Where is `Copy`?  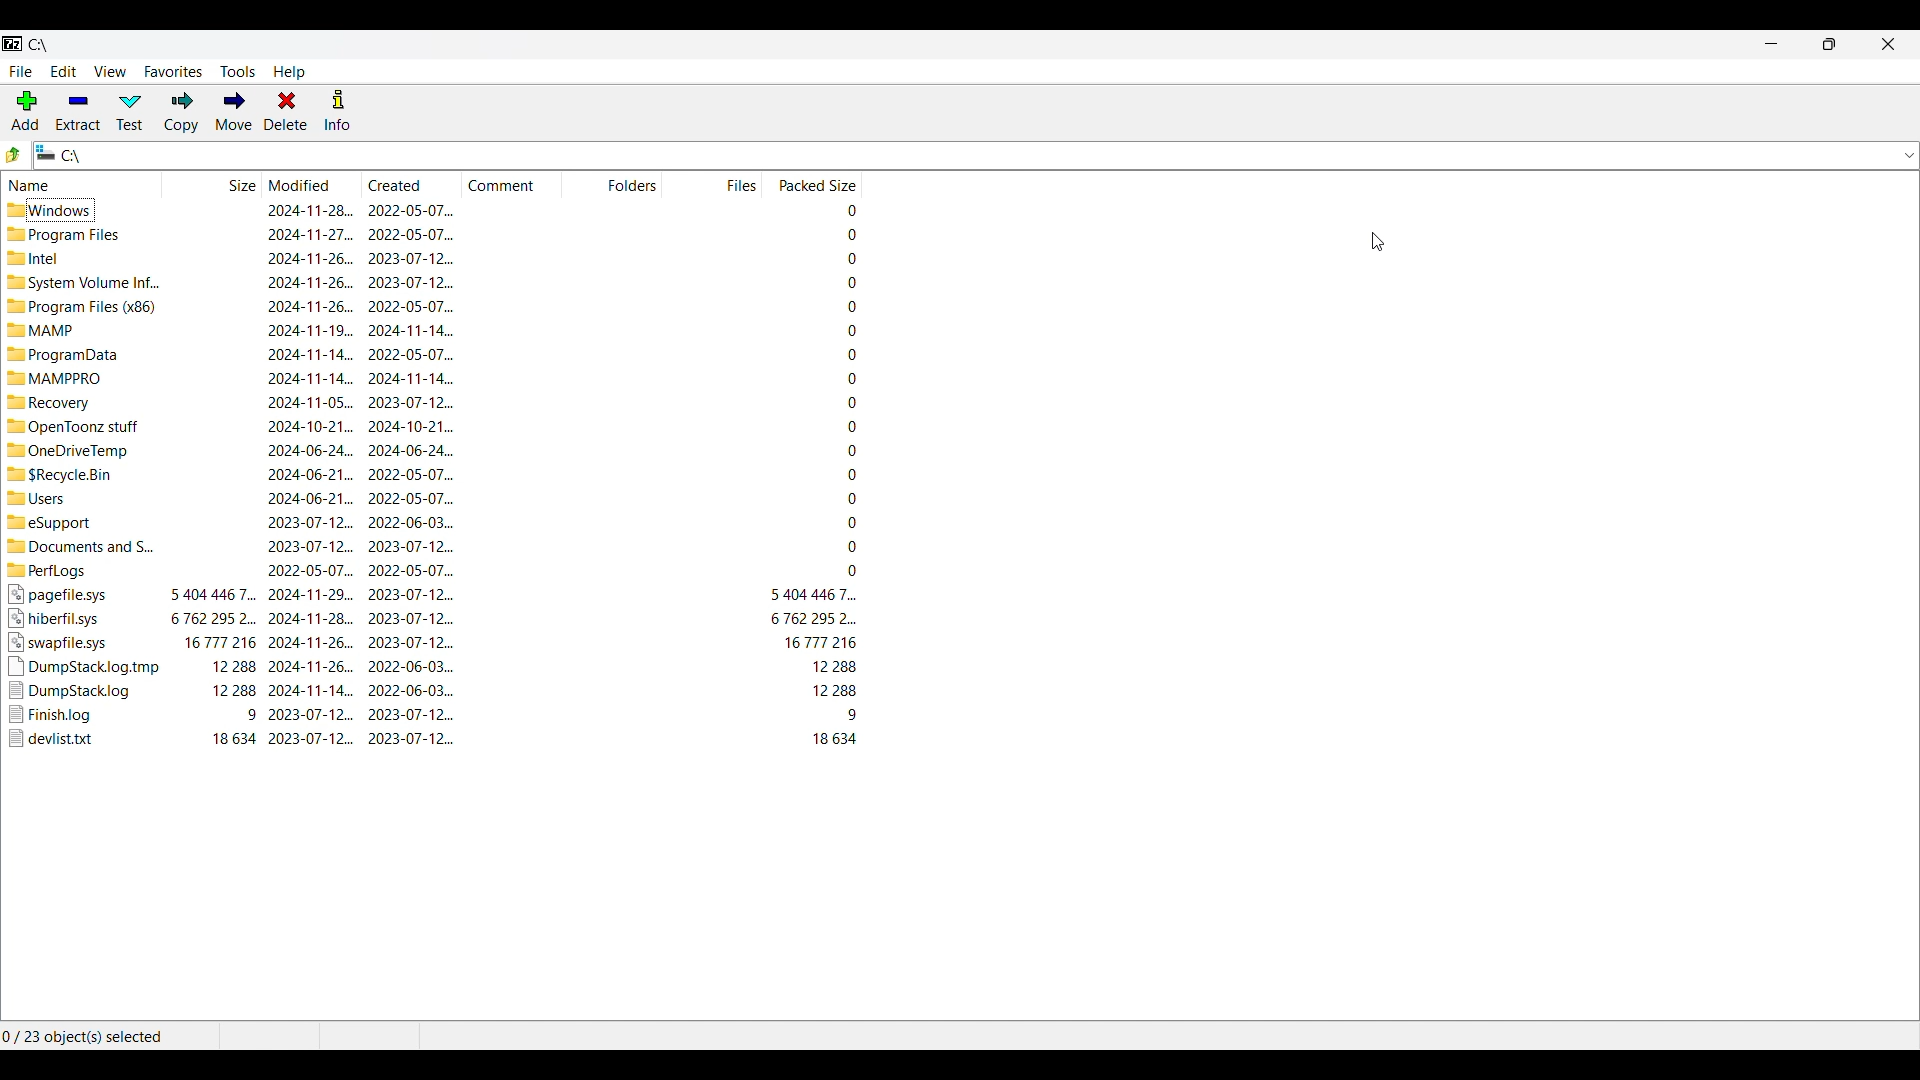
Copy is located at coordinates (181, 112).